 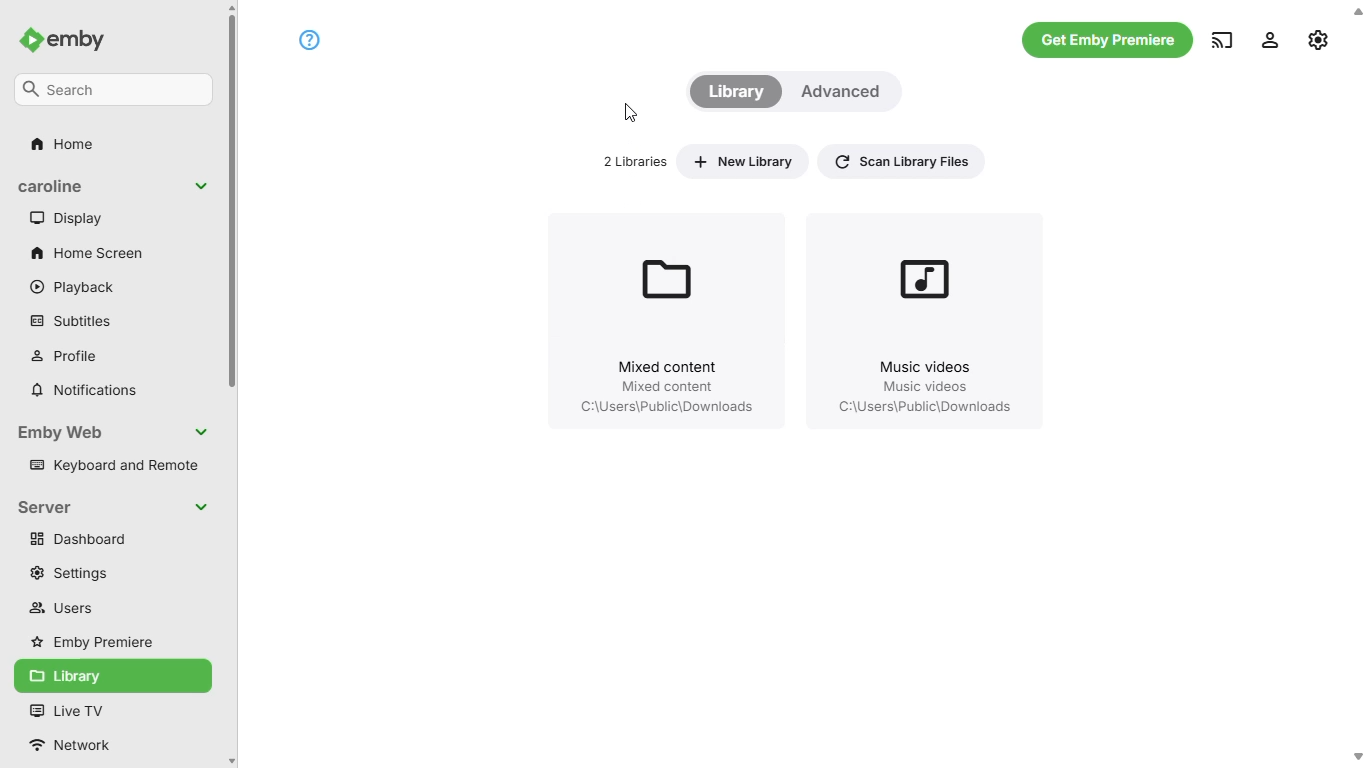 What do you see at coordinates (84, 391) in the screenshot?
I see `notifications` at bounding box center [84, 391].